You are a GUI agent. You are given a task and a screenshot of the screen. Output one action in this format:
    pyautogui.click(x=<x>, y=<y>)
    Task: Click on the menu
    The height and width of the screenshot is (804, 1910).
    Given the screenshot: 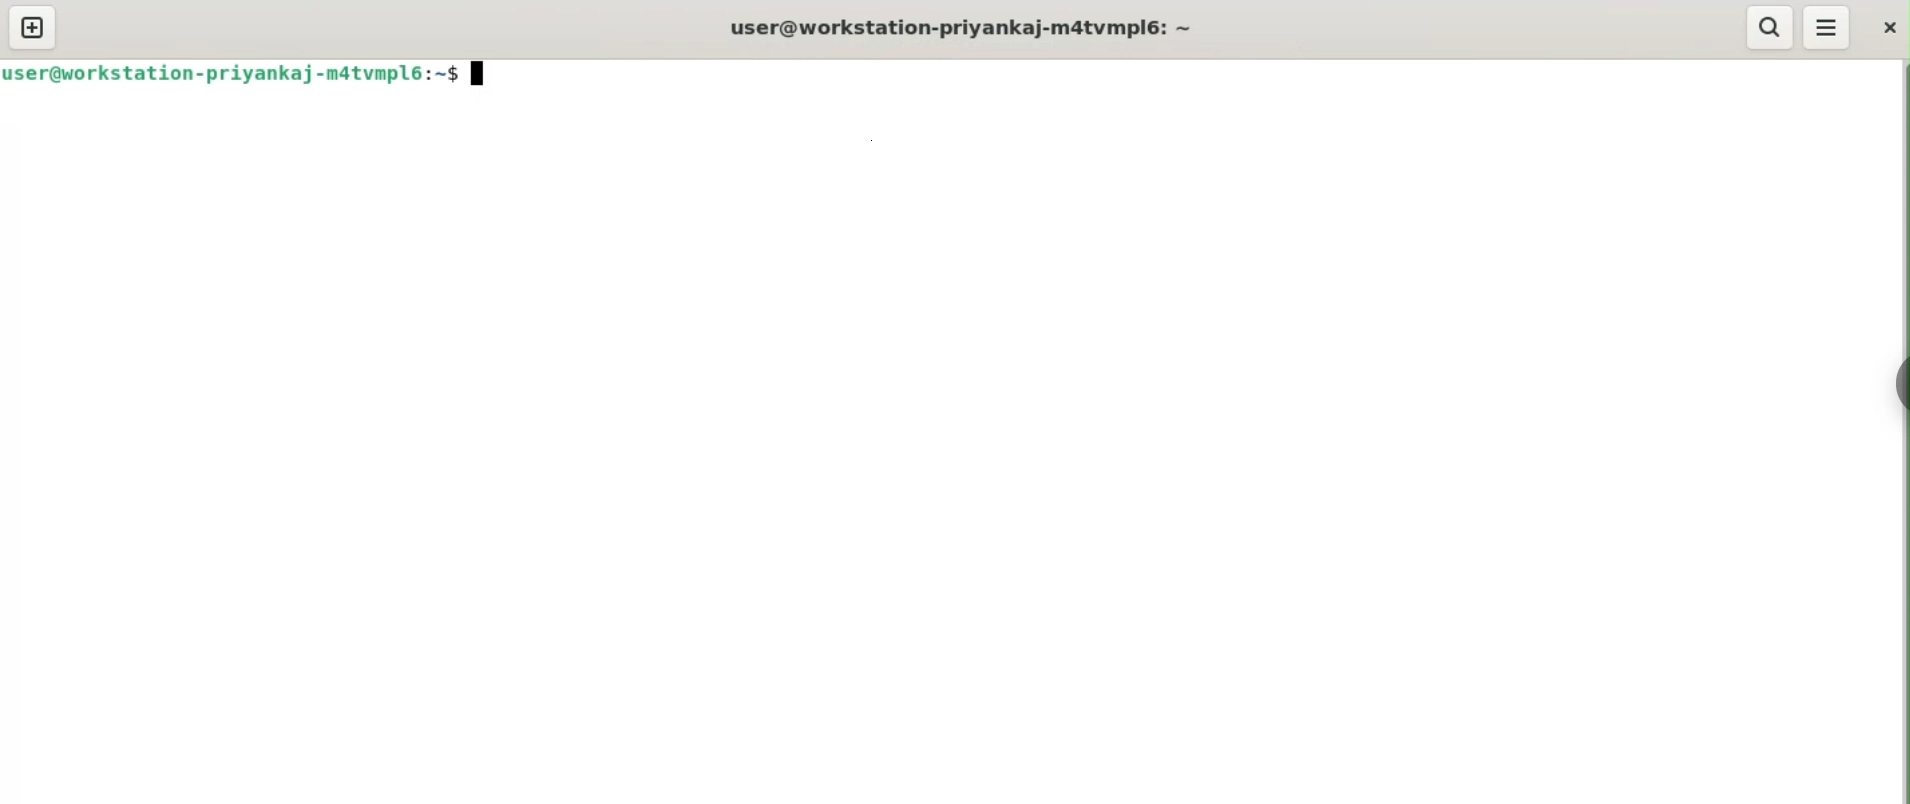 What is the action you would take?
    pyautogui.click(x=1825, y=30)
    